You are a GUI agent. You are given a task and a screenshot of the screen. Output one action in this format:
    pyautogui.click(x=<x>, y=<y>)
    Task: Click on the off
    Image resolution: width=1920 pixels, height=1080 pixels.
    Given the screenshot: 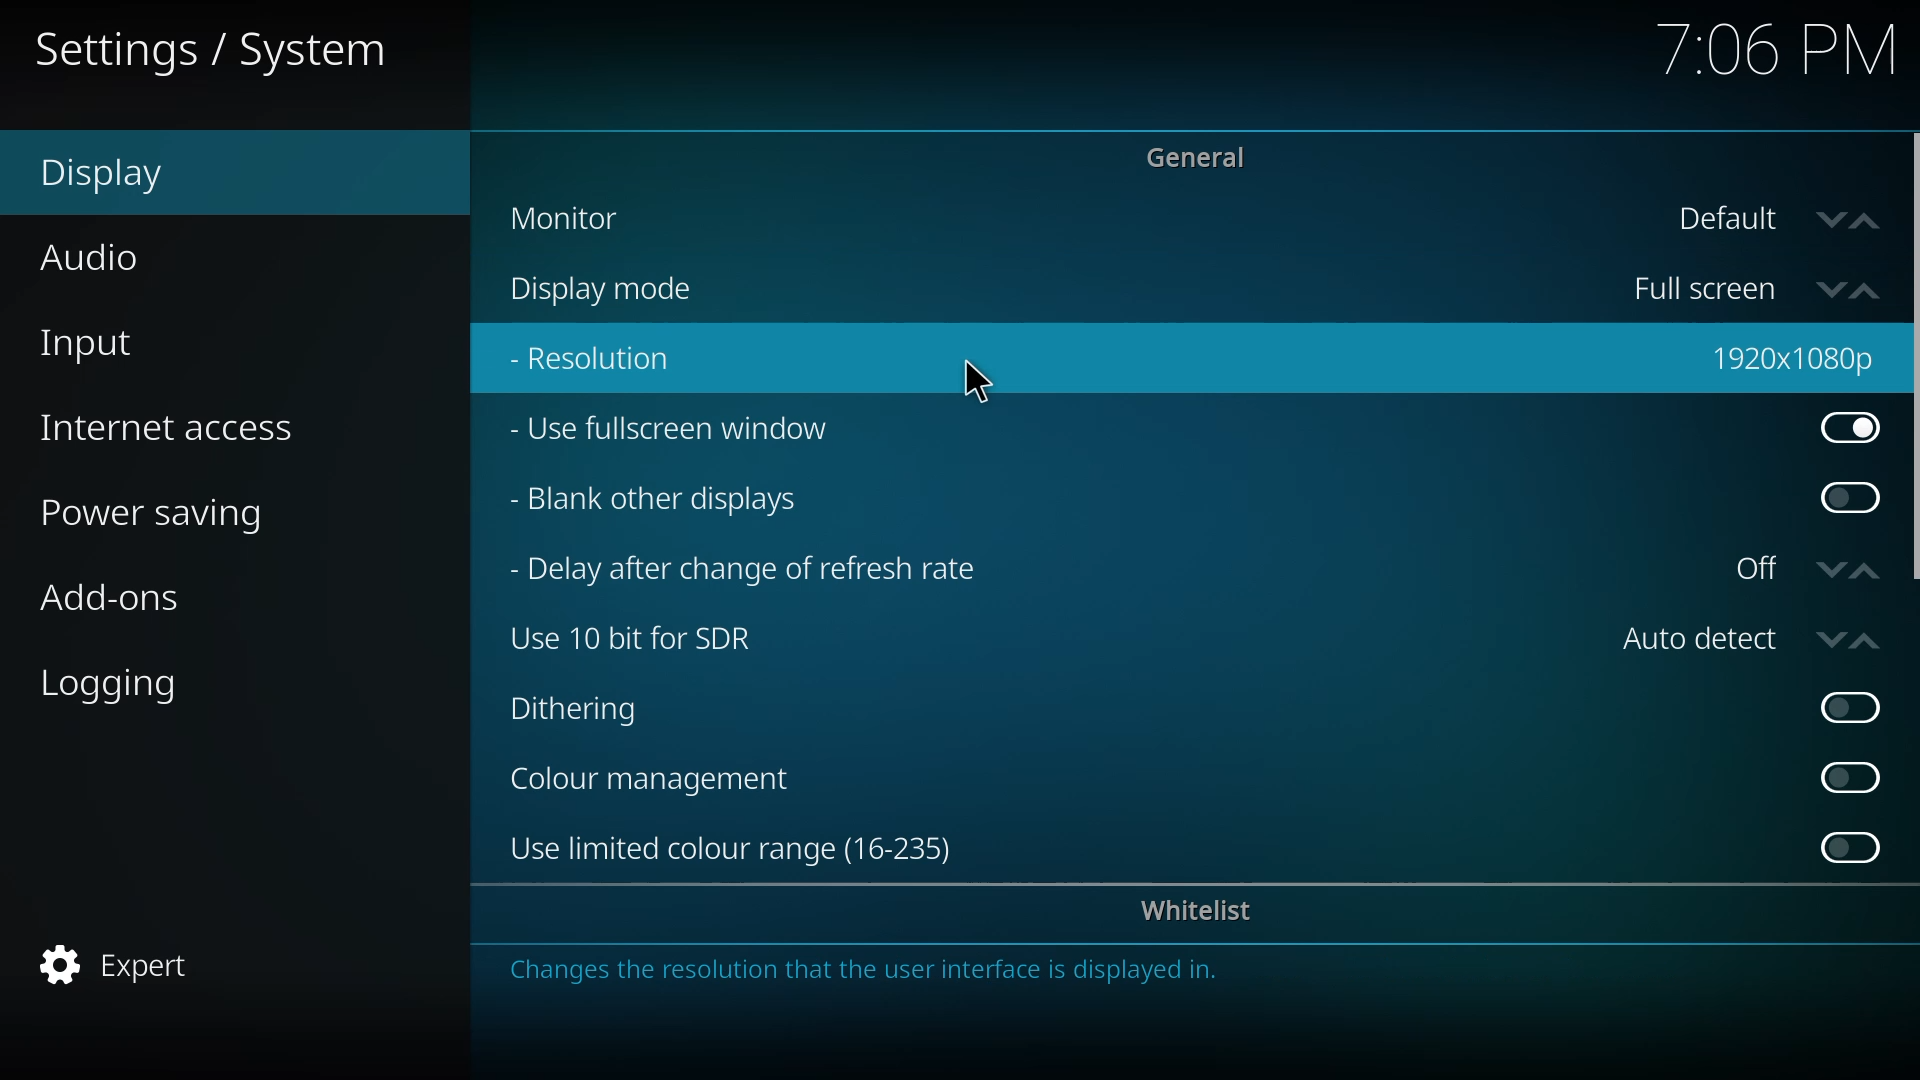 What is the action you would take?
    pyautogui.click(x=1808, y=567)
    